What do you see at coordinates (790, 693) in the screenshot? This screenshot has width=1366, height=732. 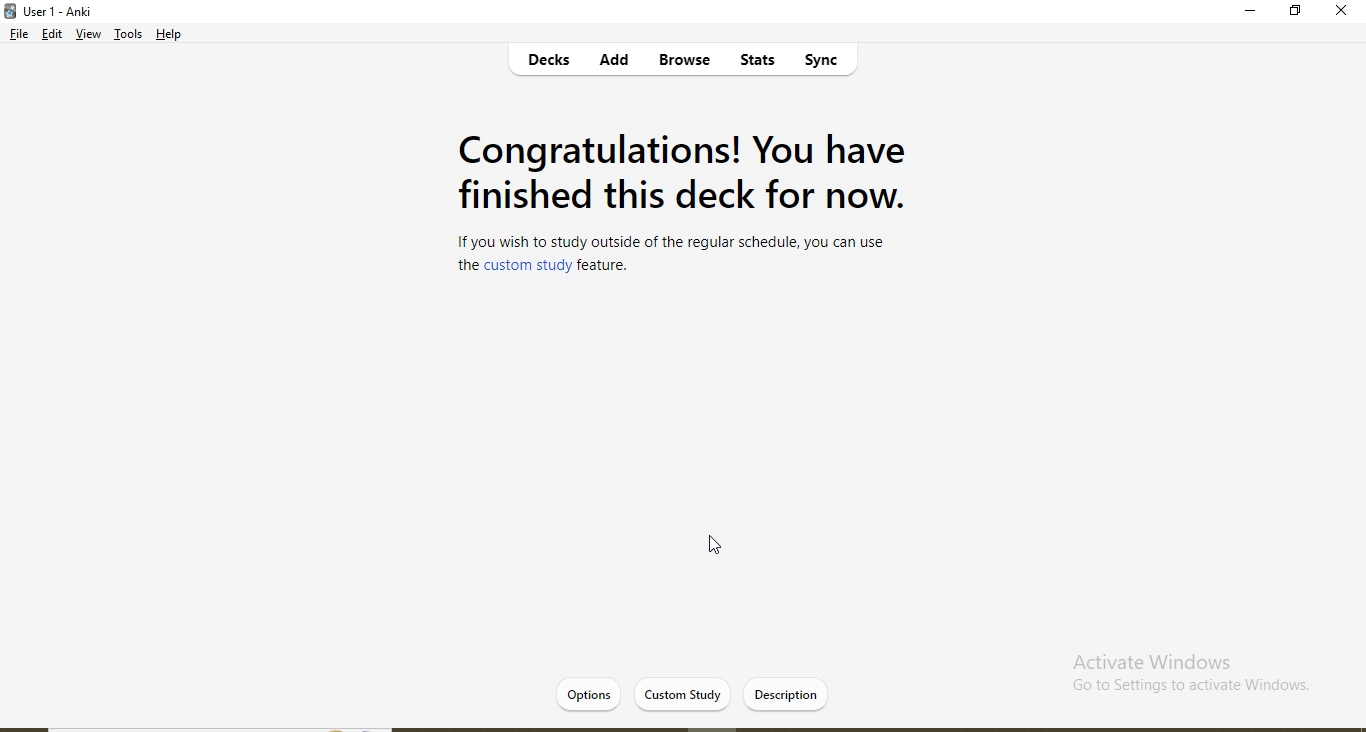 I see `import file` at bounding box center [790, 693].